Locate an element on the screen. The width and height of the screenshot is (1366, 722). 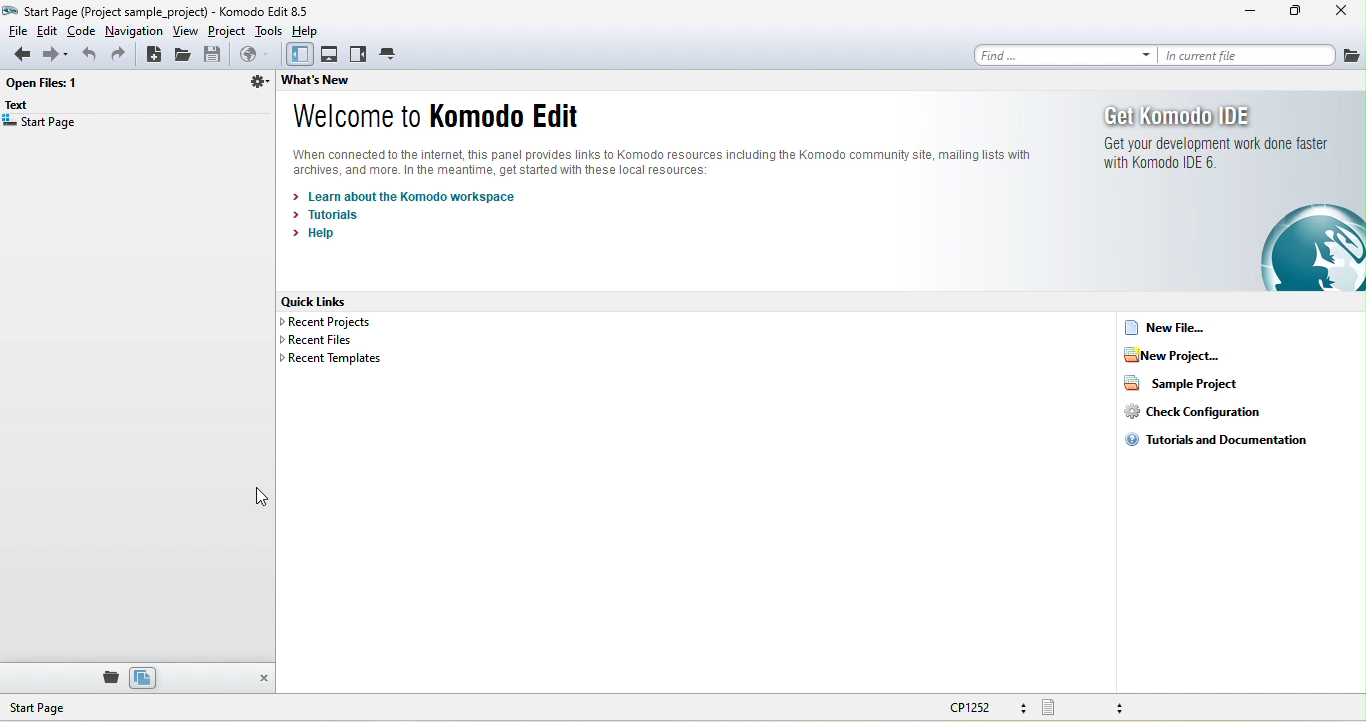
help is located at coordinates (310, 30).